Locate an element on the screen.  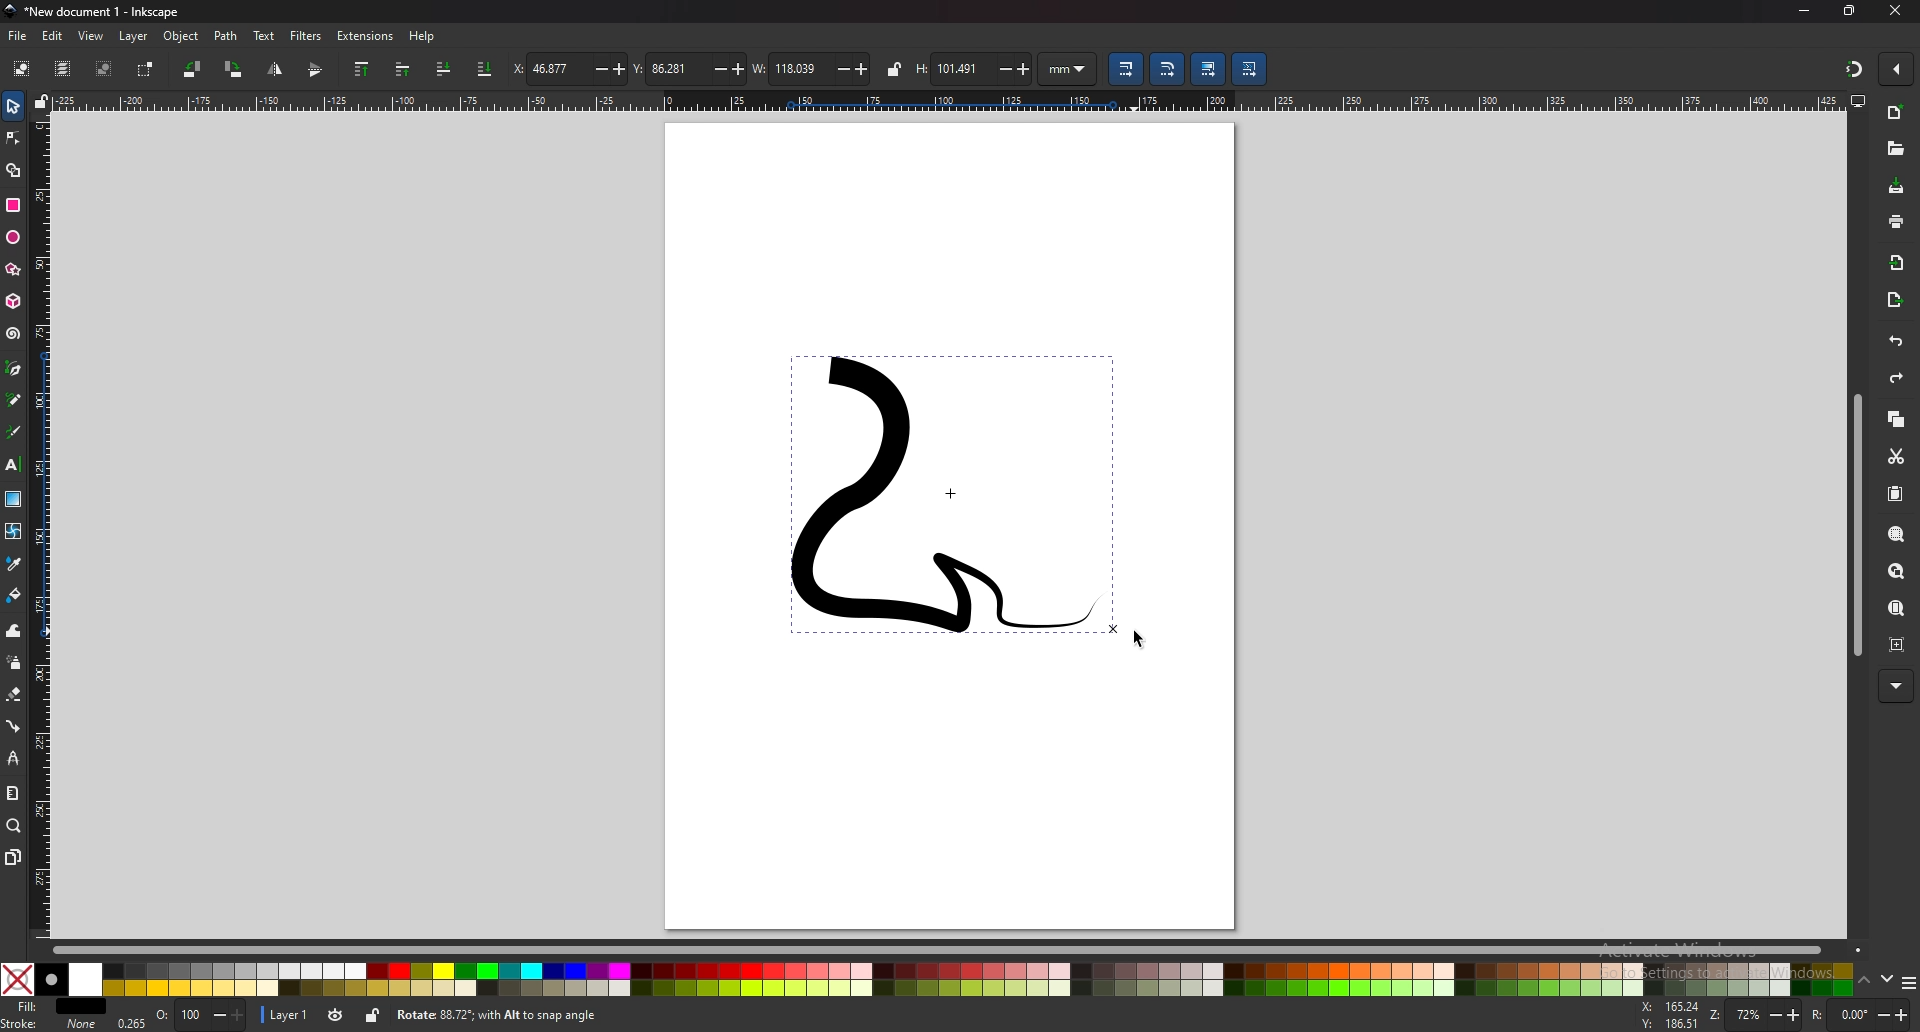
file is located at coordinates (16, 36).